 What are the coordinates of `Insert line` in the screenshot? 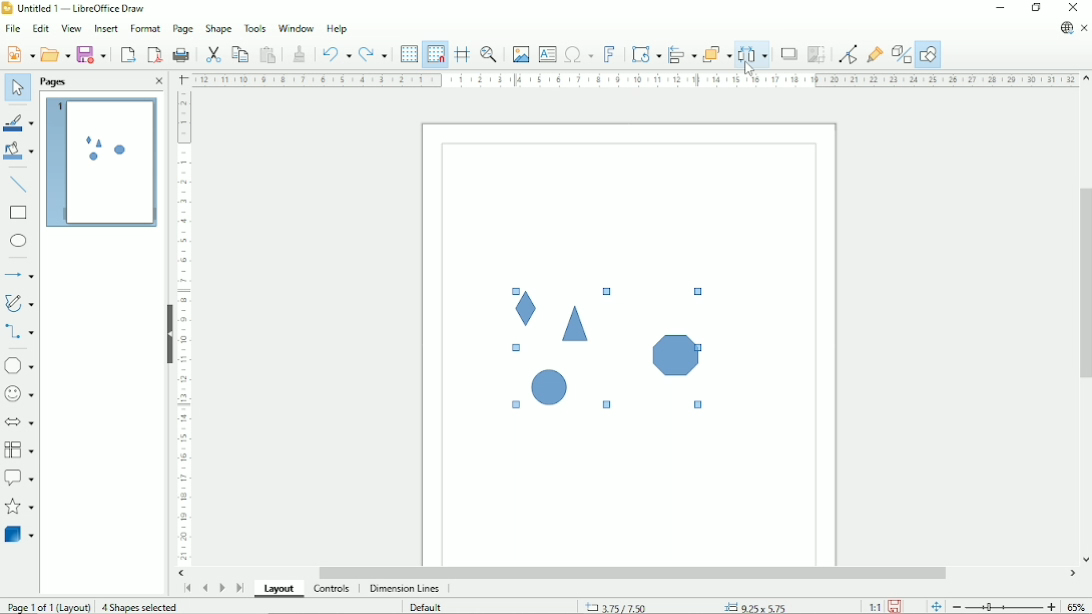 It's located at (19, 186).